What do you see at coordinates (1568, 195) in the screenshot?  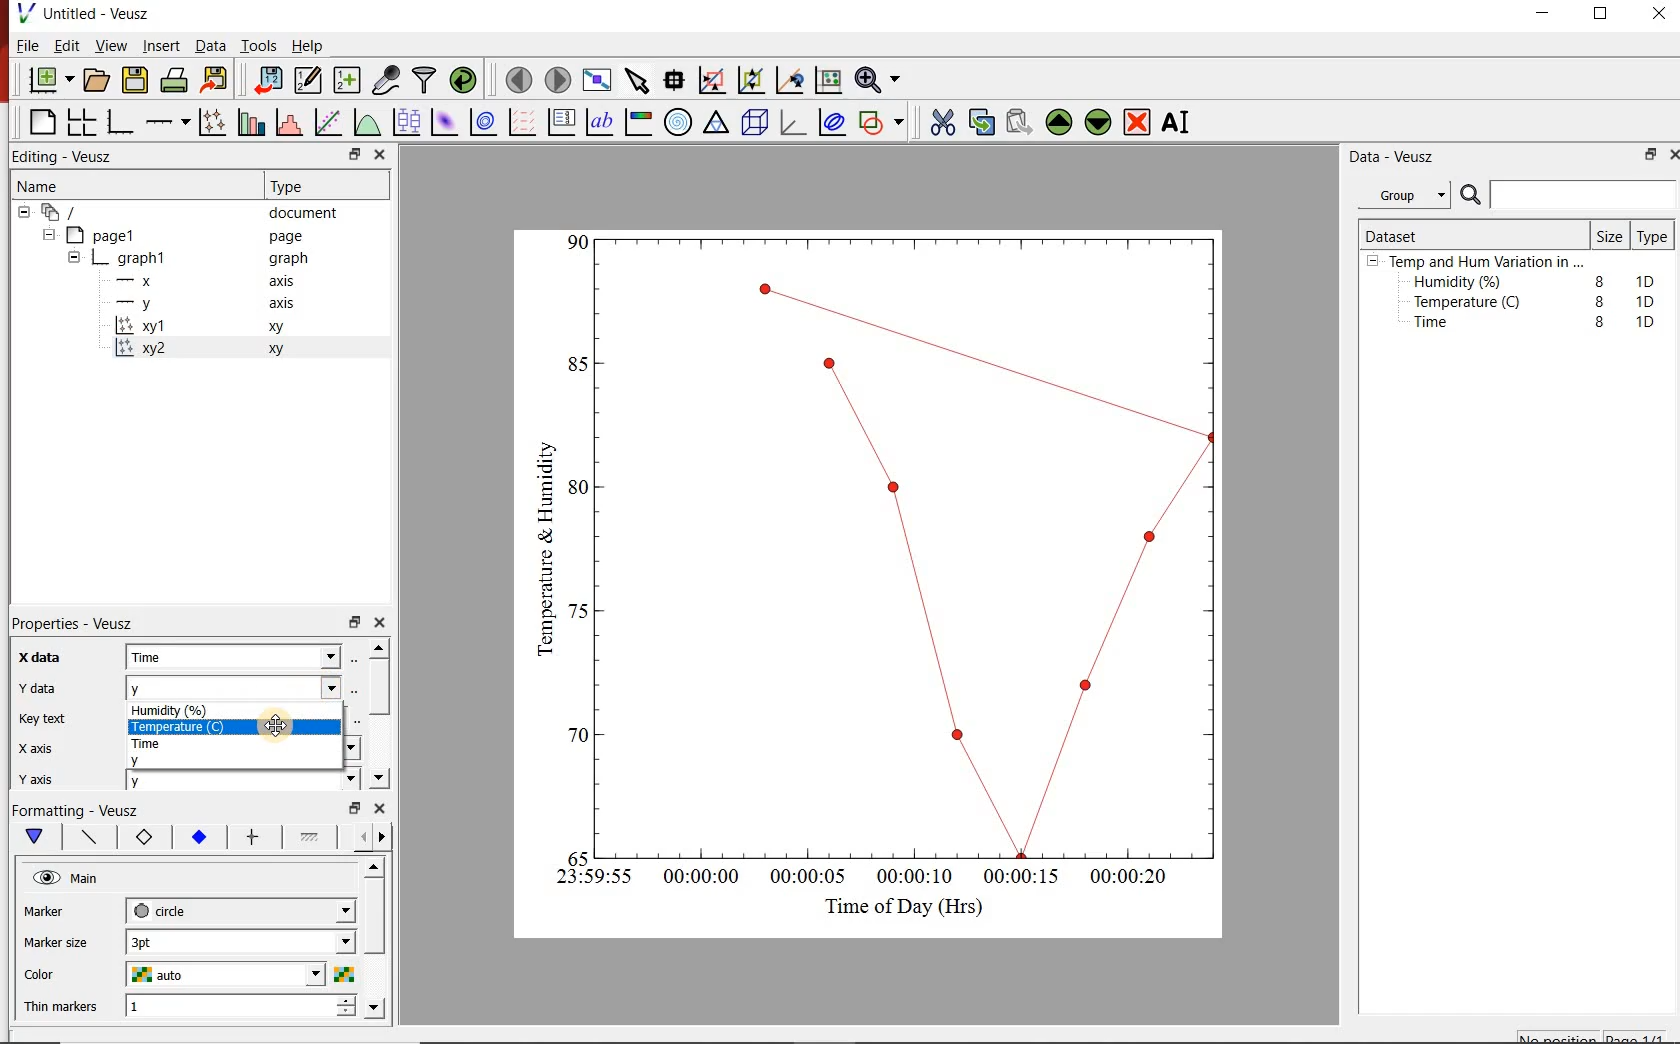 I see `Search bar` at bounding box center [1568, 195].